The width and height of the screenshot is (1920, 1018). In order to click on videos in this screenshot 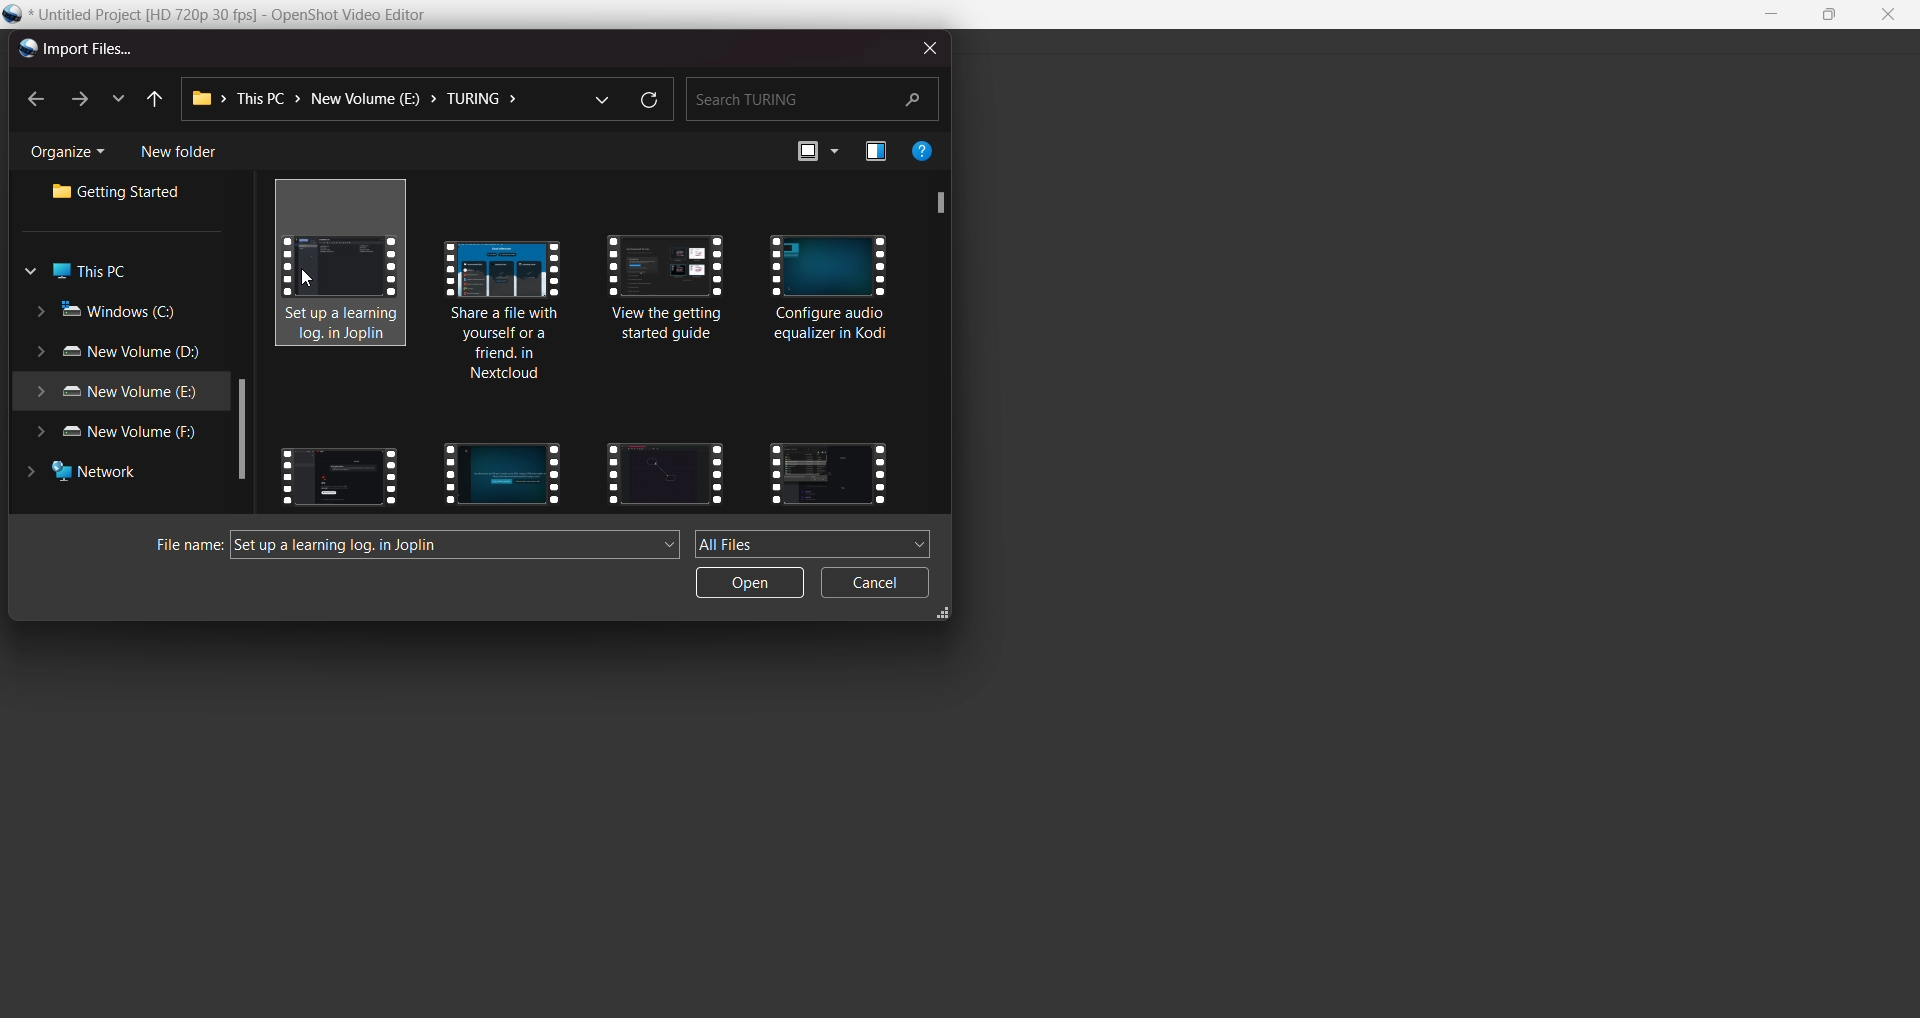, I will do `click(672, 304)`.